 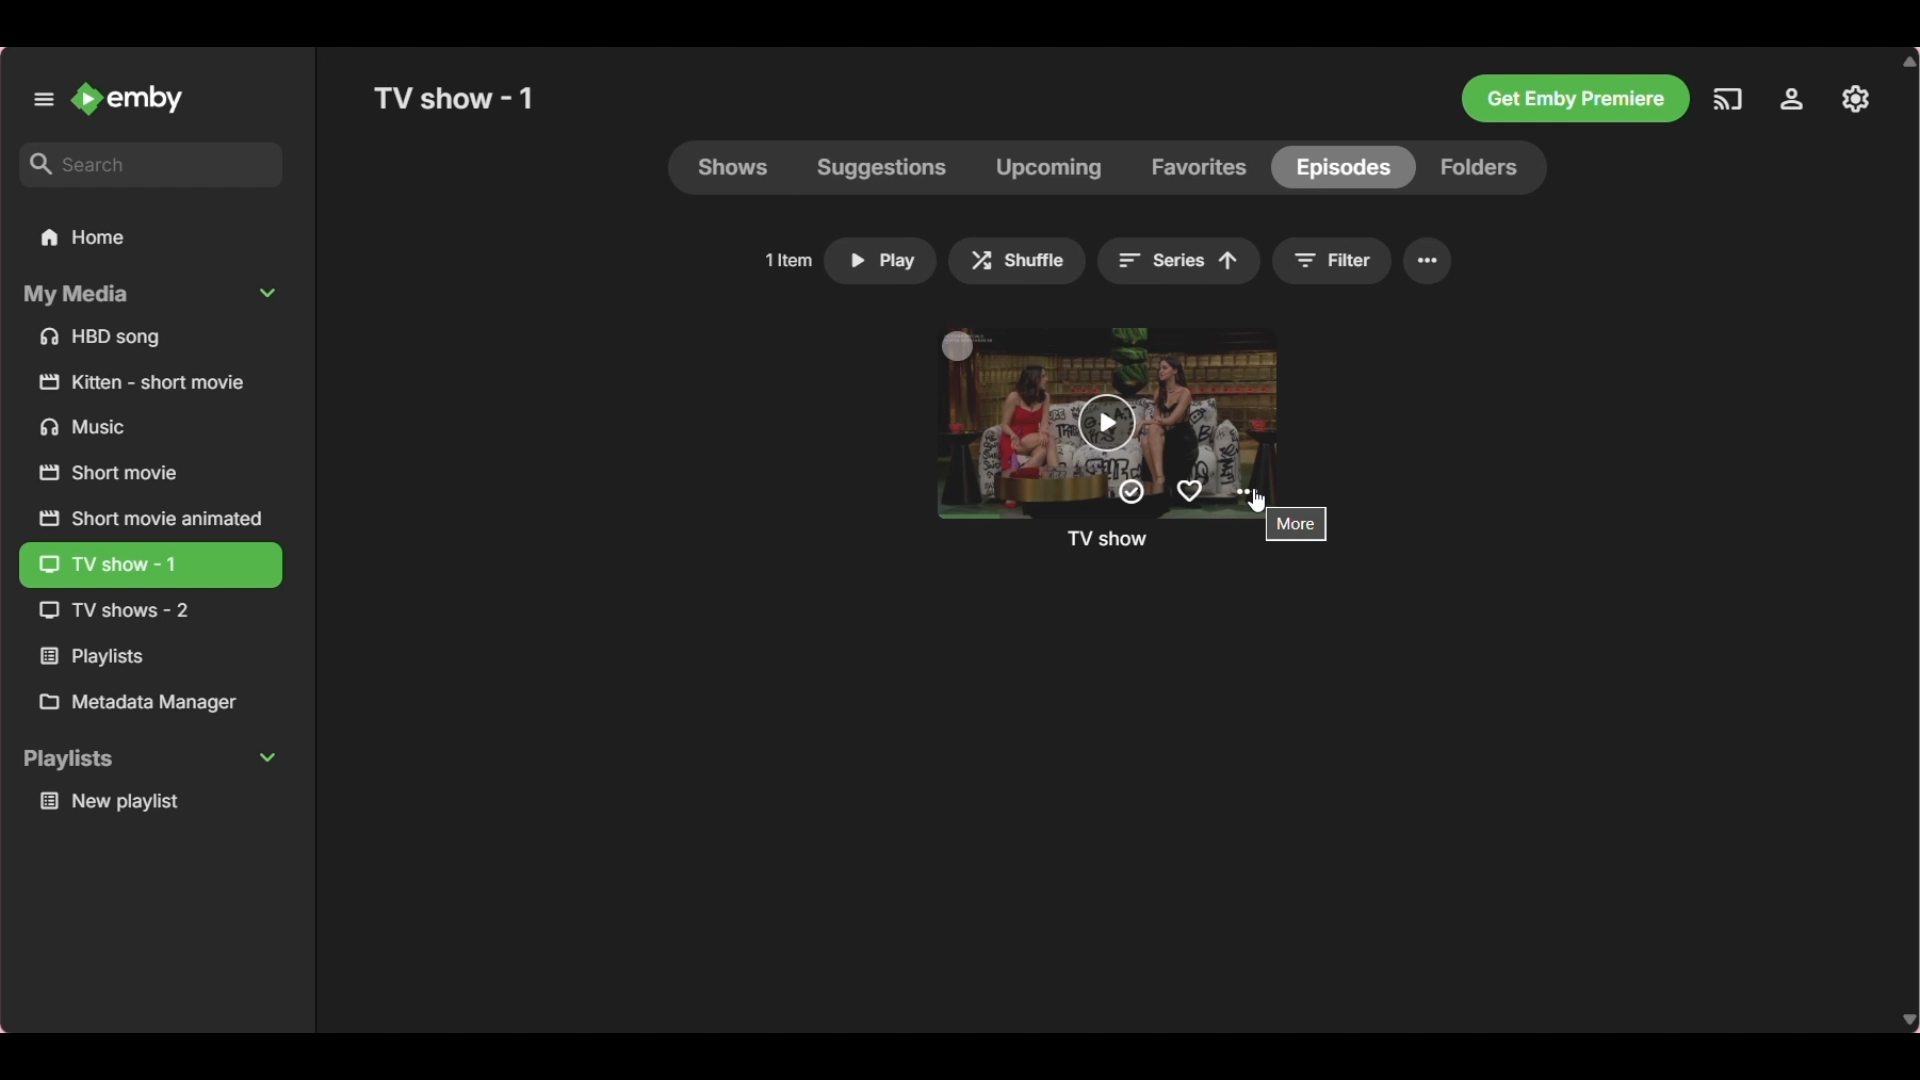 What do you see at coordinates (1296, 524) in the screenshot?
I see `Description of current selection` at bounding box center [1296, 524].